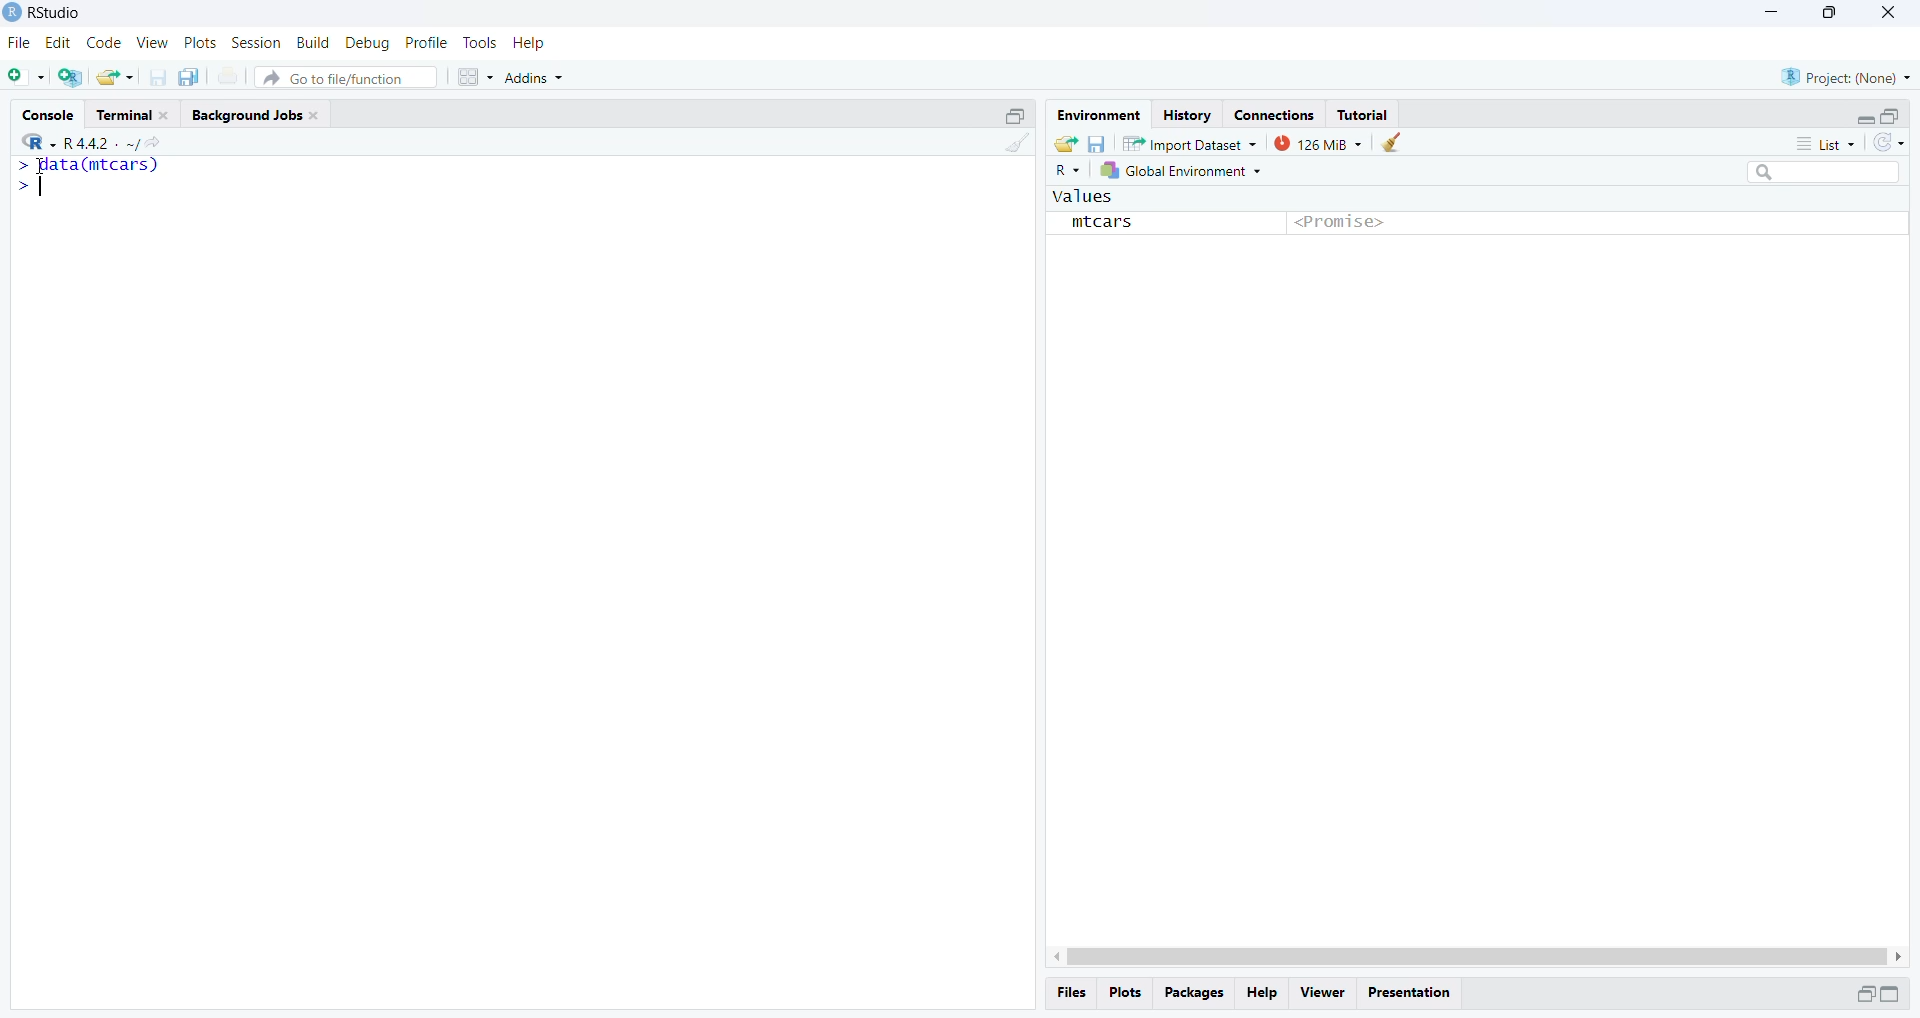  I want to click on Plots, so click(199, 43).